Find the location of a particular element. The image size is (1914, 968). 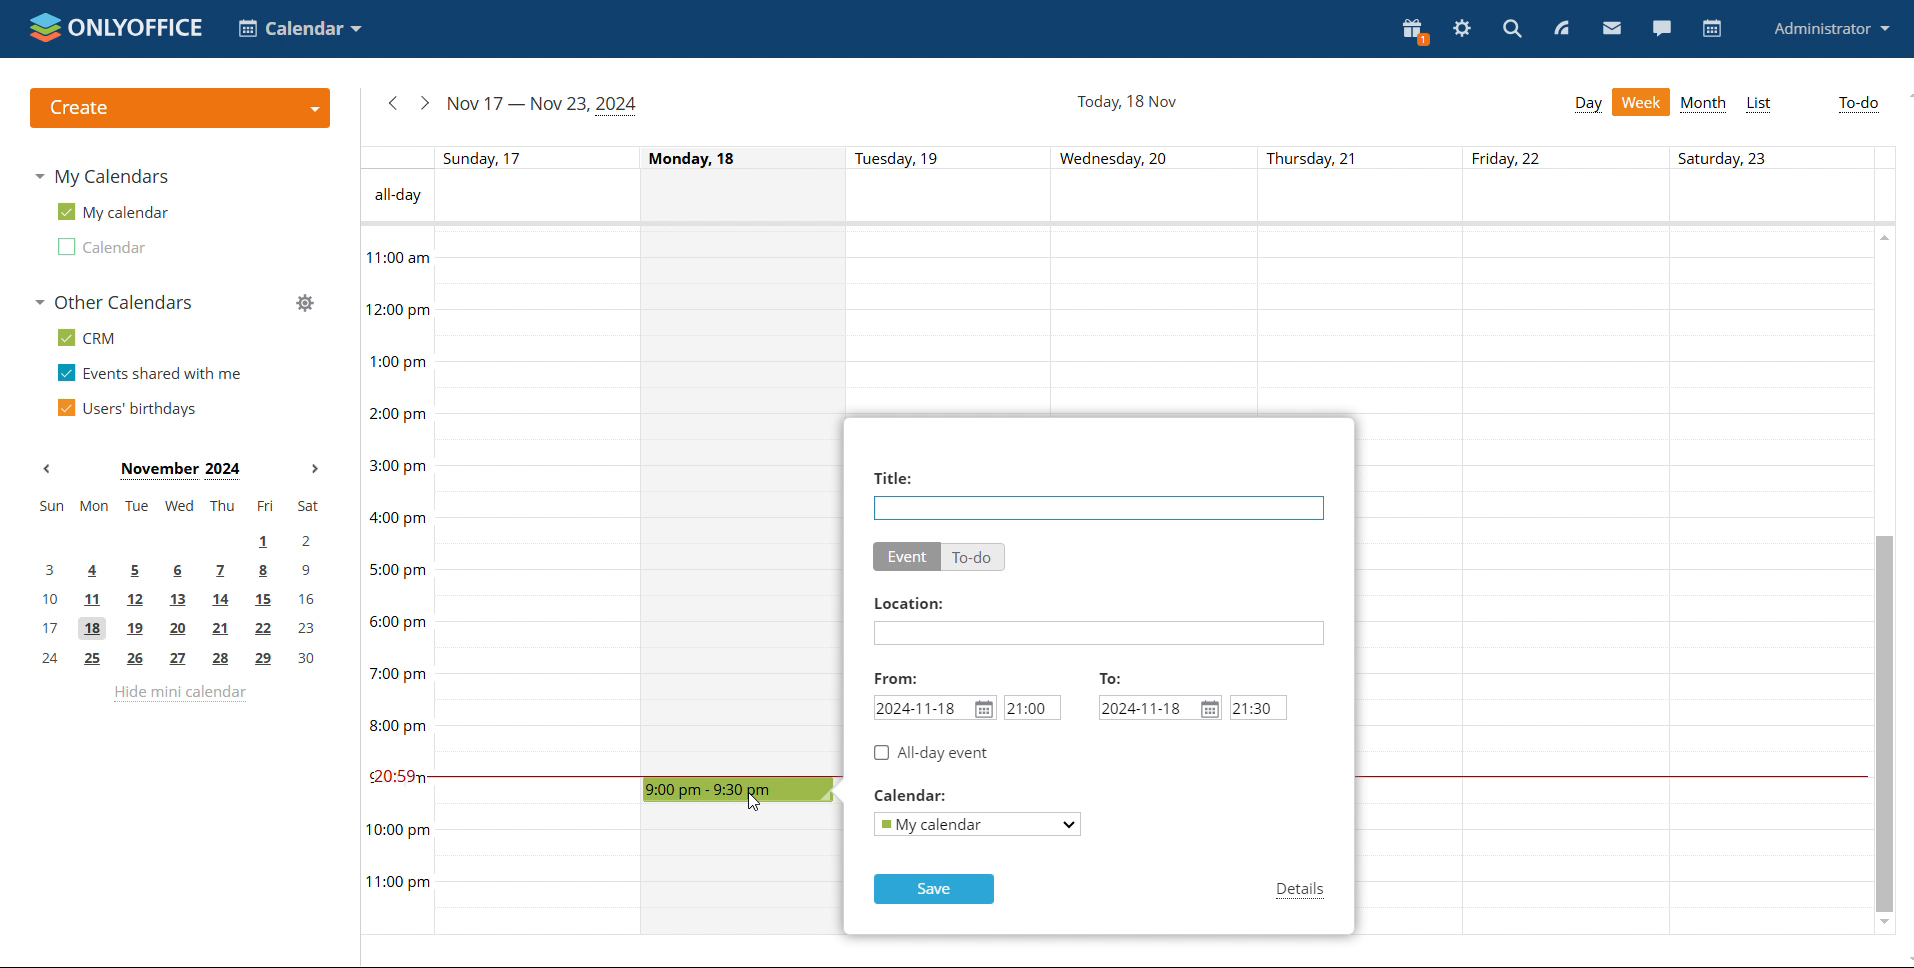

All-day is located at coordinates (396, 196).